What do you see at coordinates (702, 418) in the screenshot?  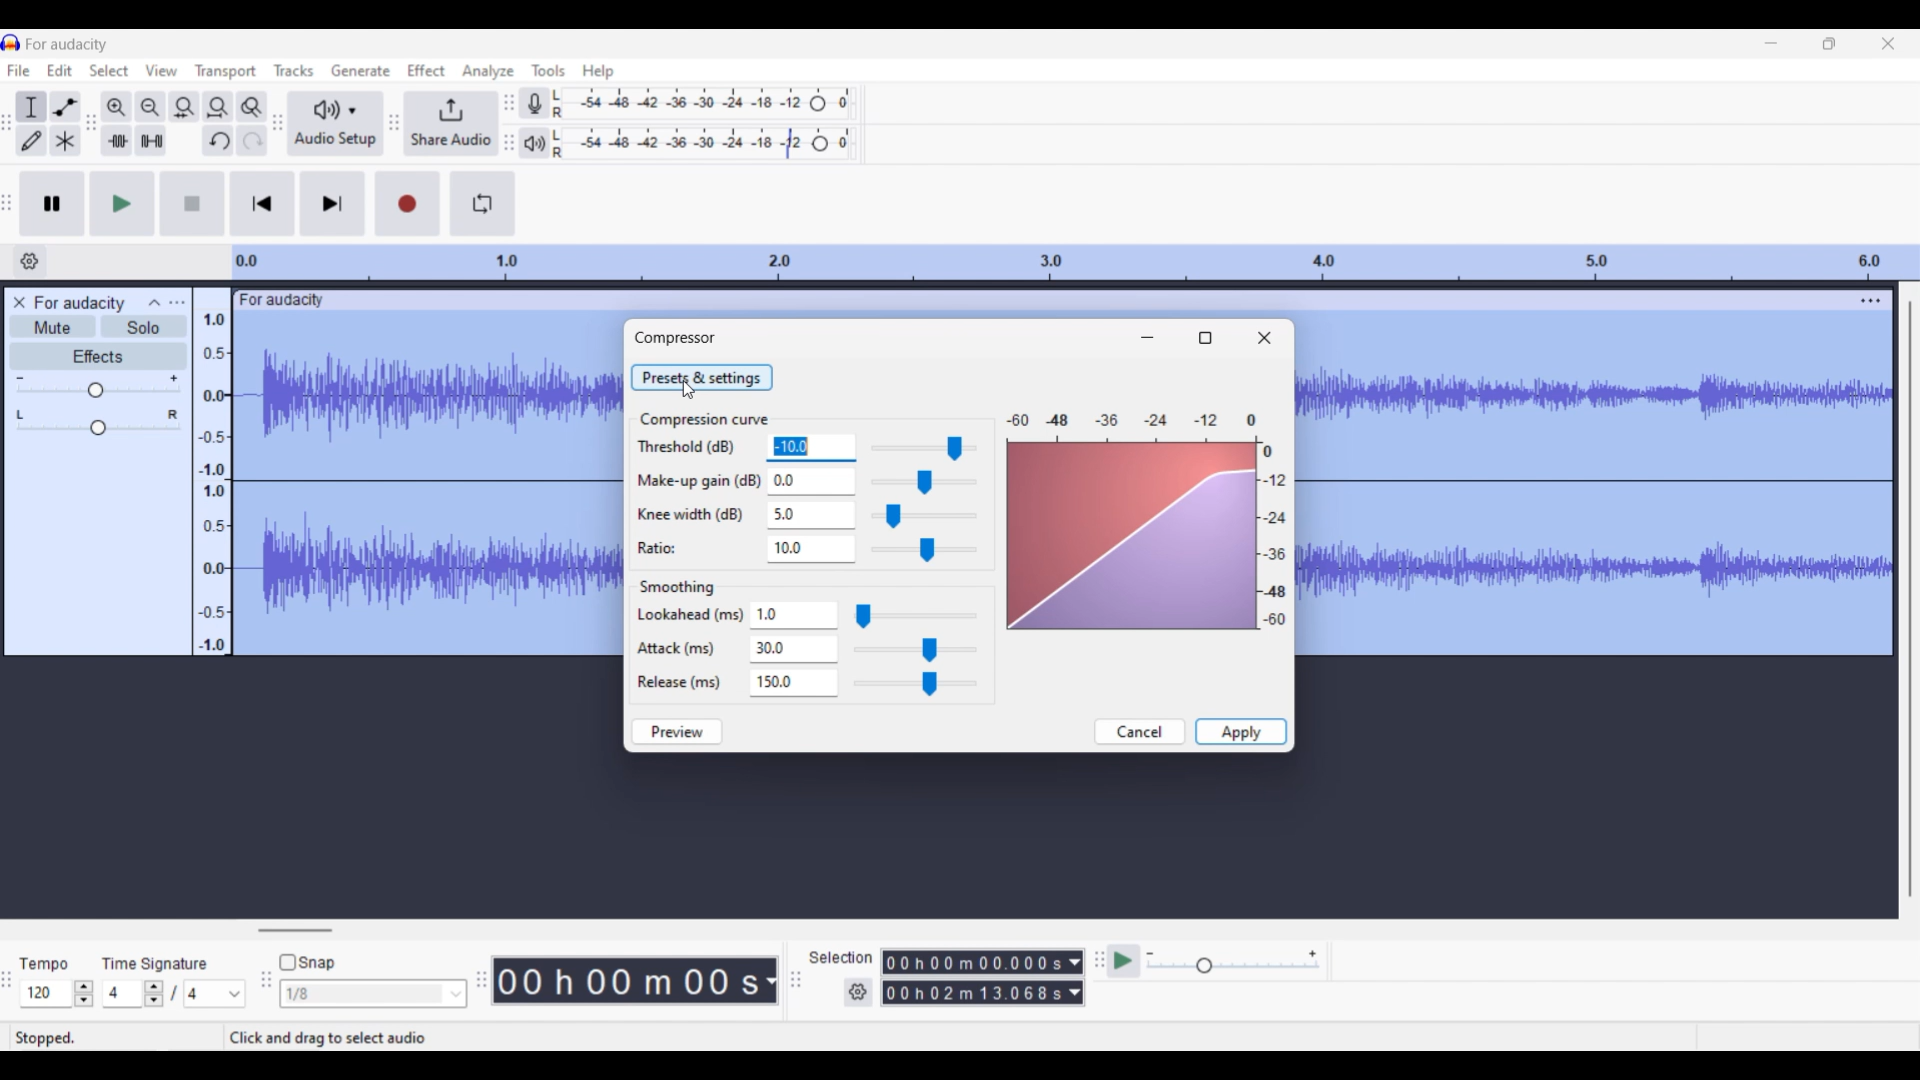 I see `compression curve` at bounding box center [702, 418].